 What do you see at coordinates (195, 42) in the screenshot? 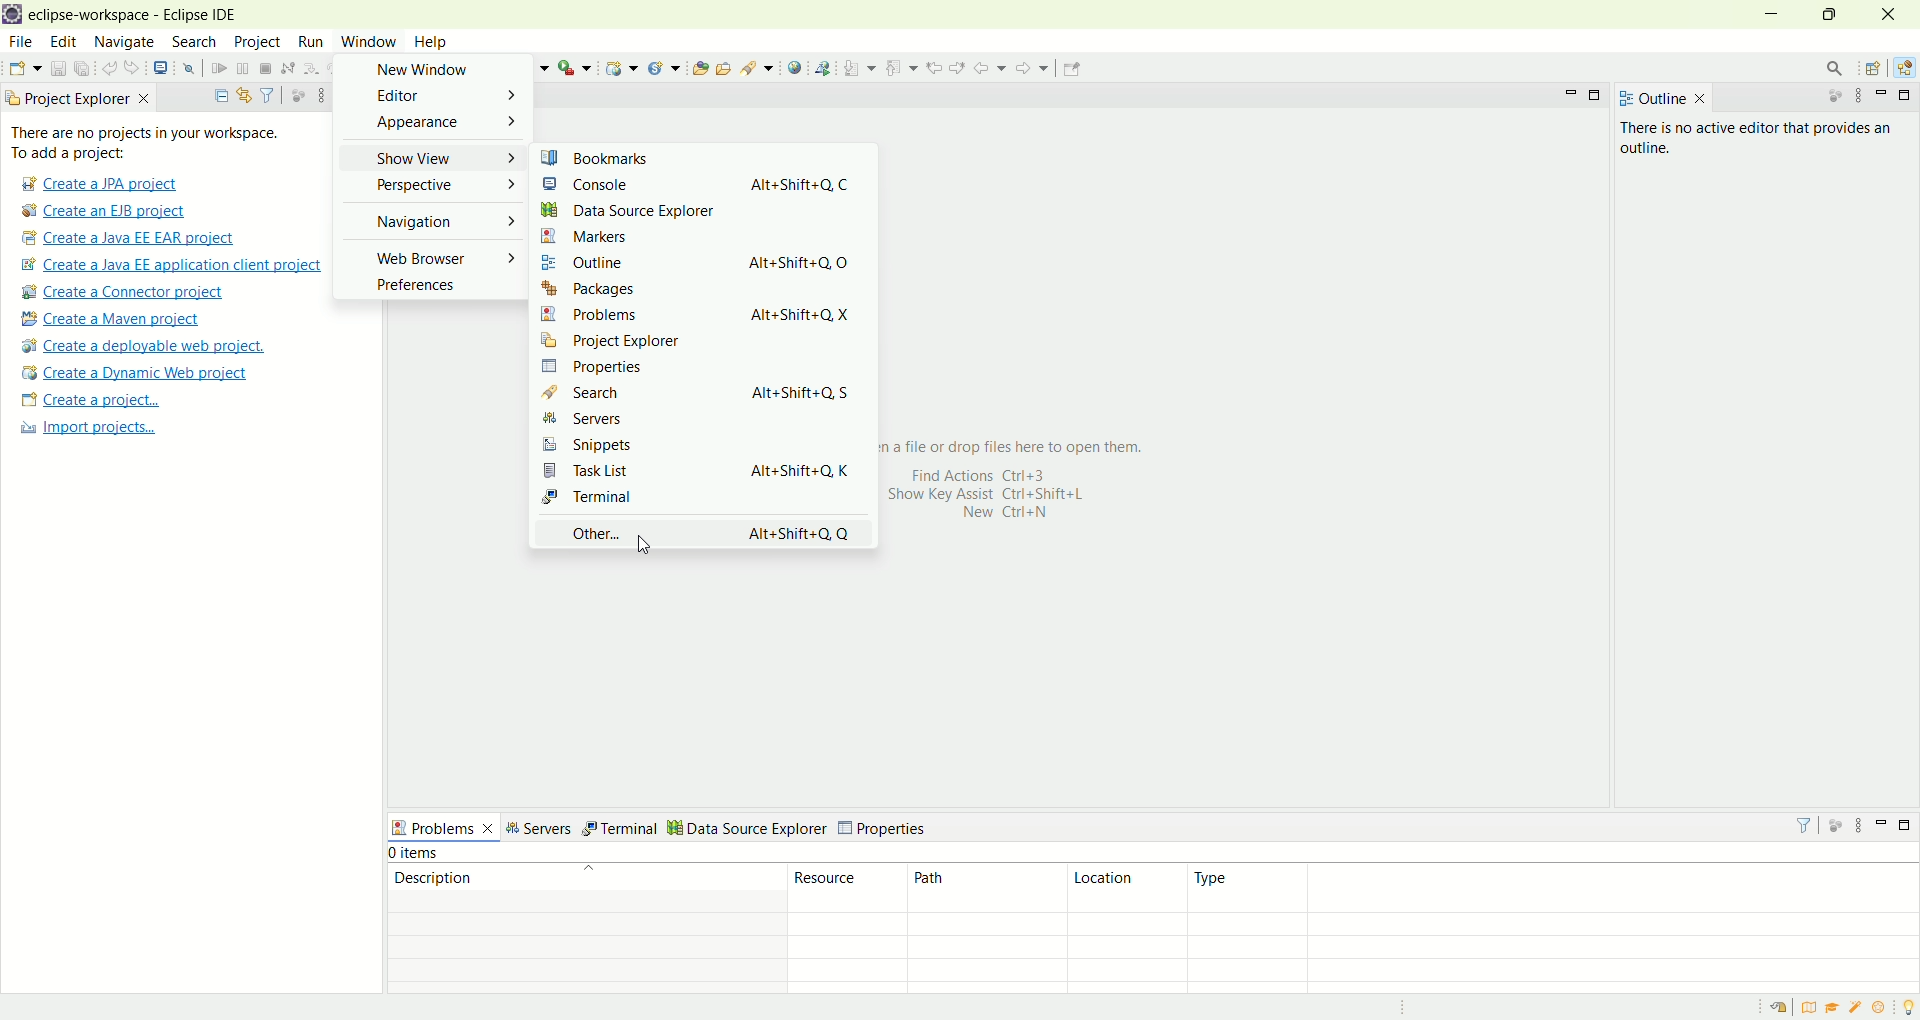
I see `search` at bounding box center [195, 42].